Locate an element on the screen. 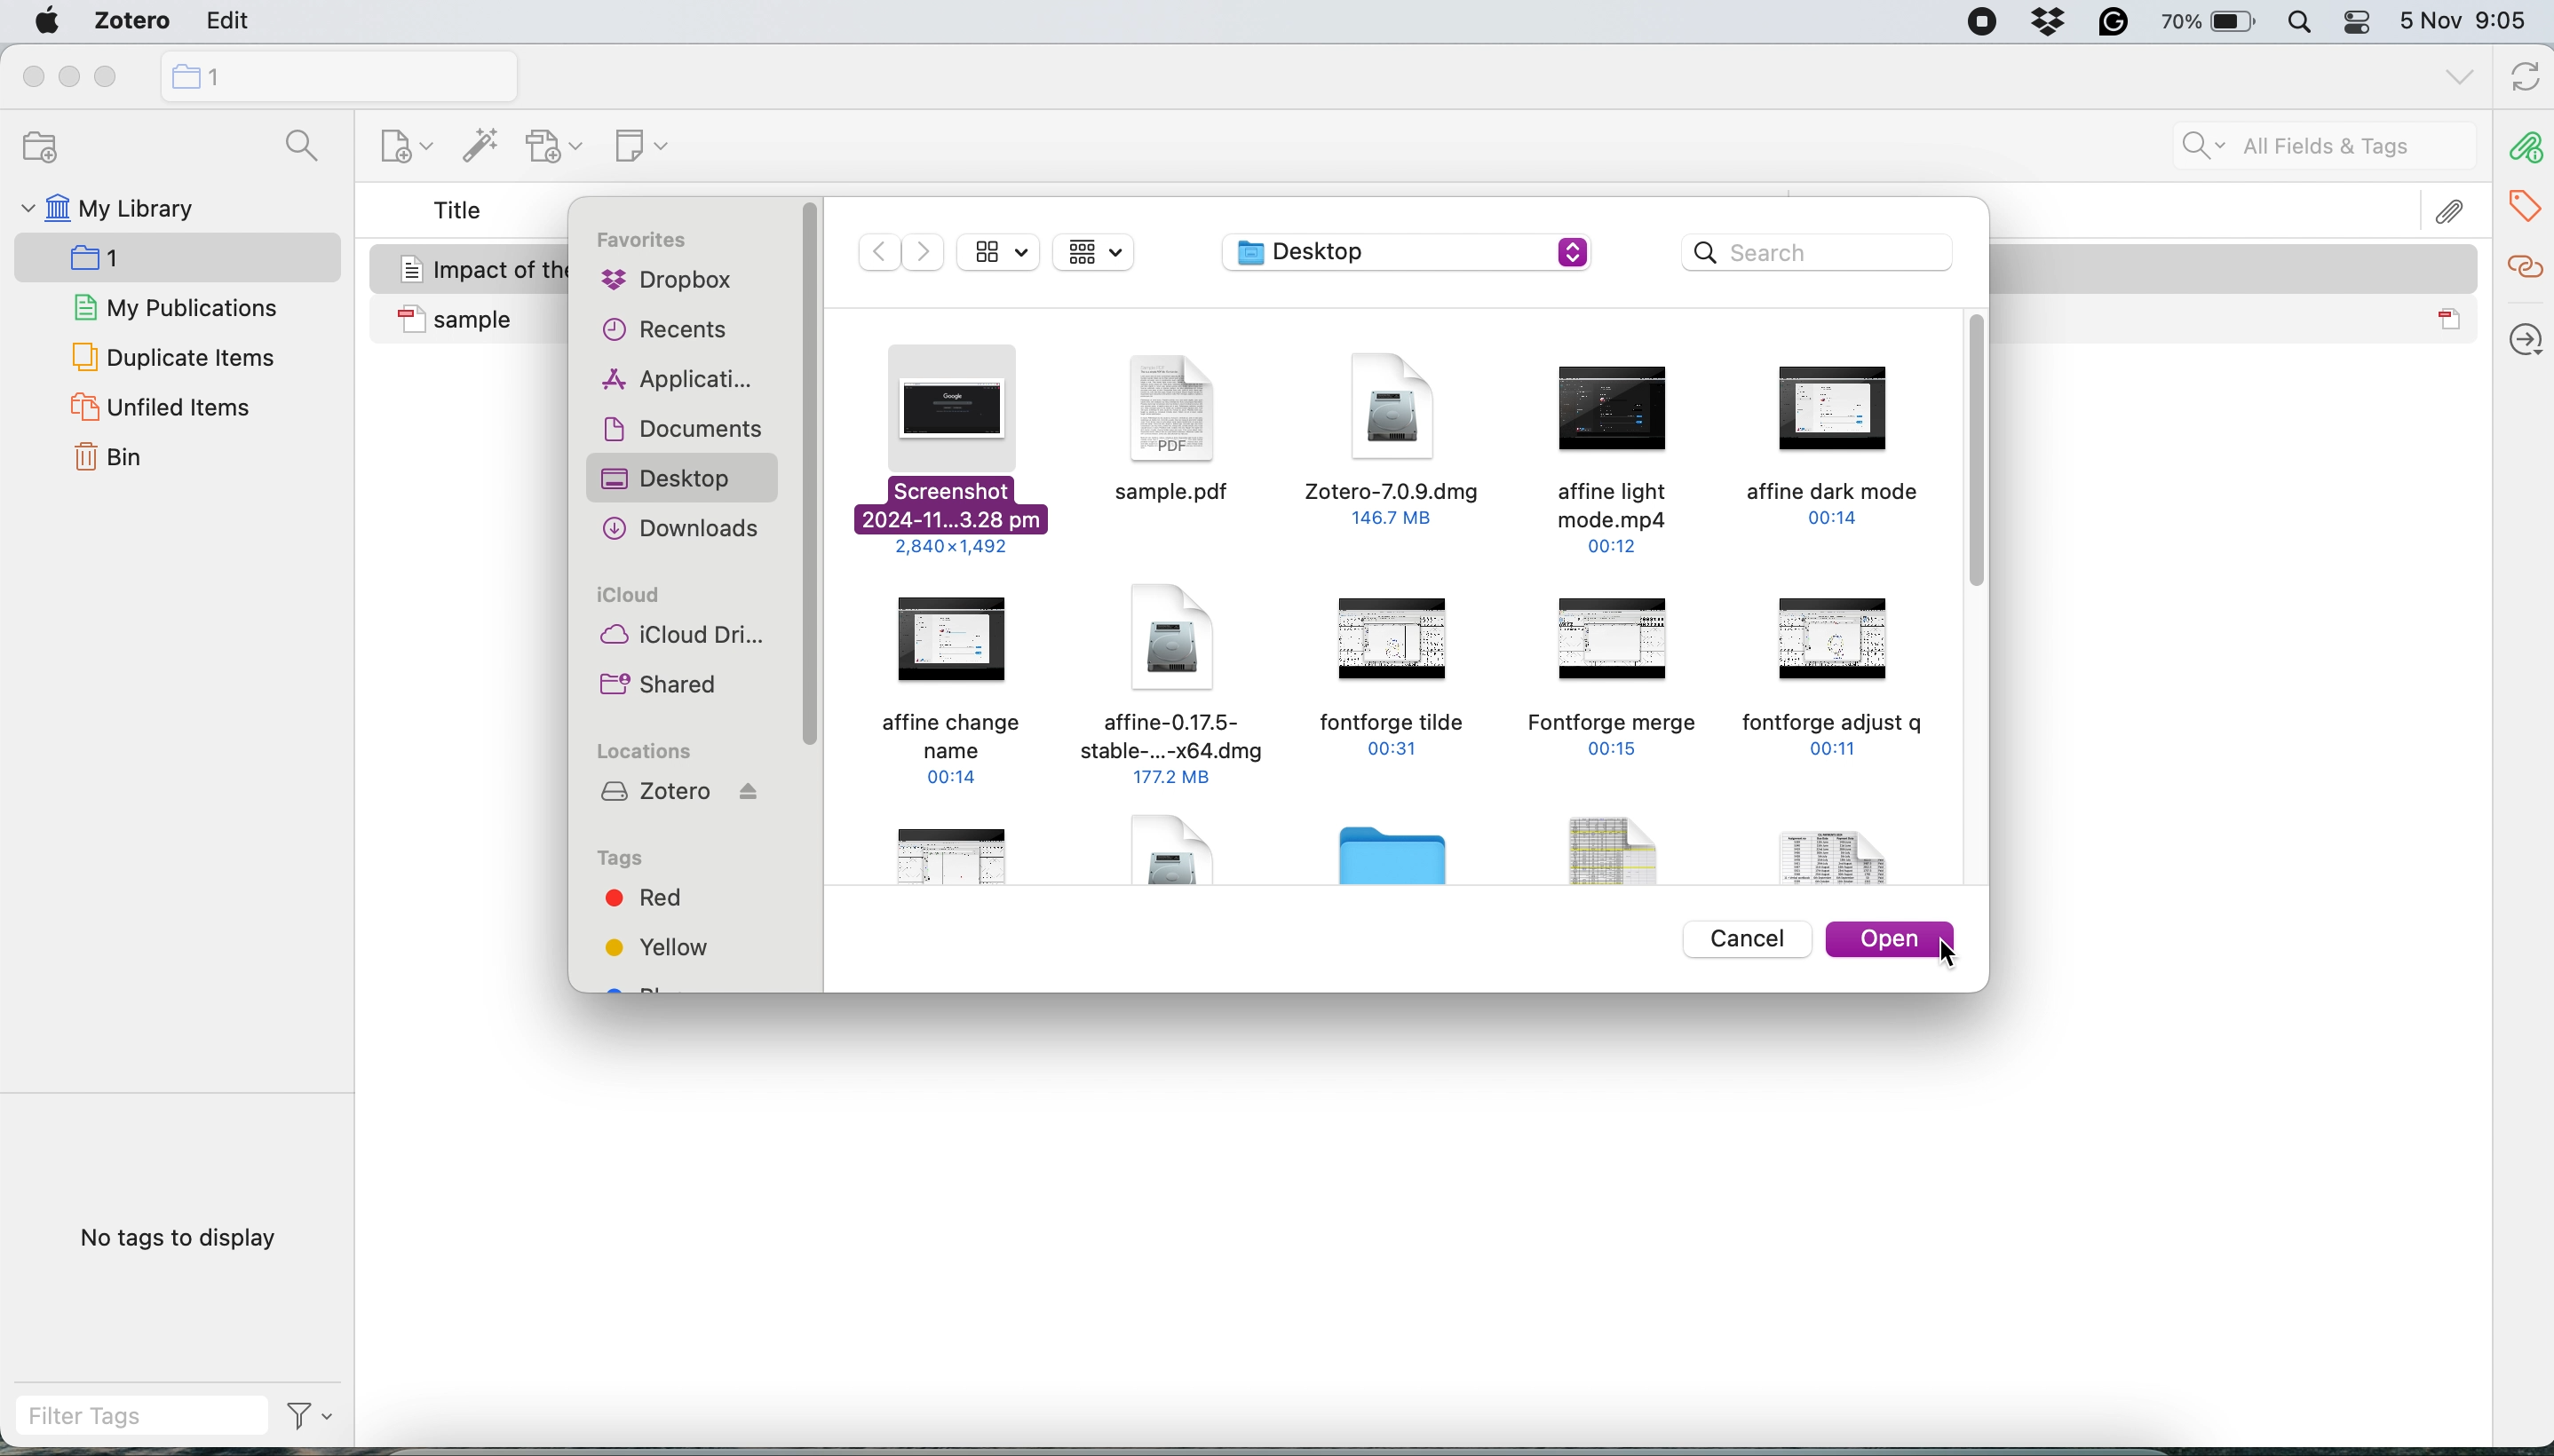  desktop is located at coordinates (1410, 253).